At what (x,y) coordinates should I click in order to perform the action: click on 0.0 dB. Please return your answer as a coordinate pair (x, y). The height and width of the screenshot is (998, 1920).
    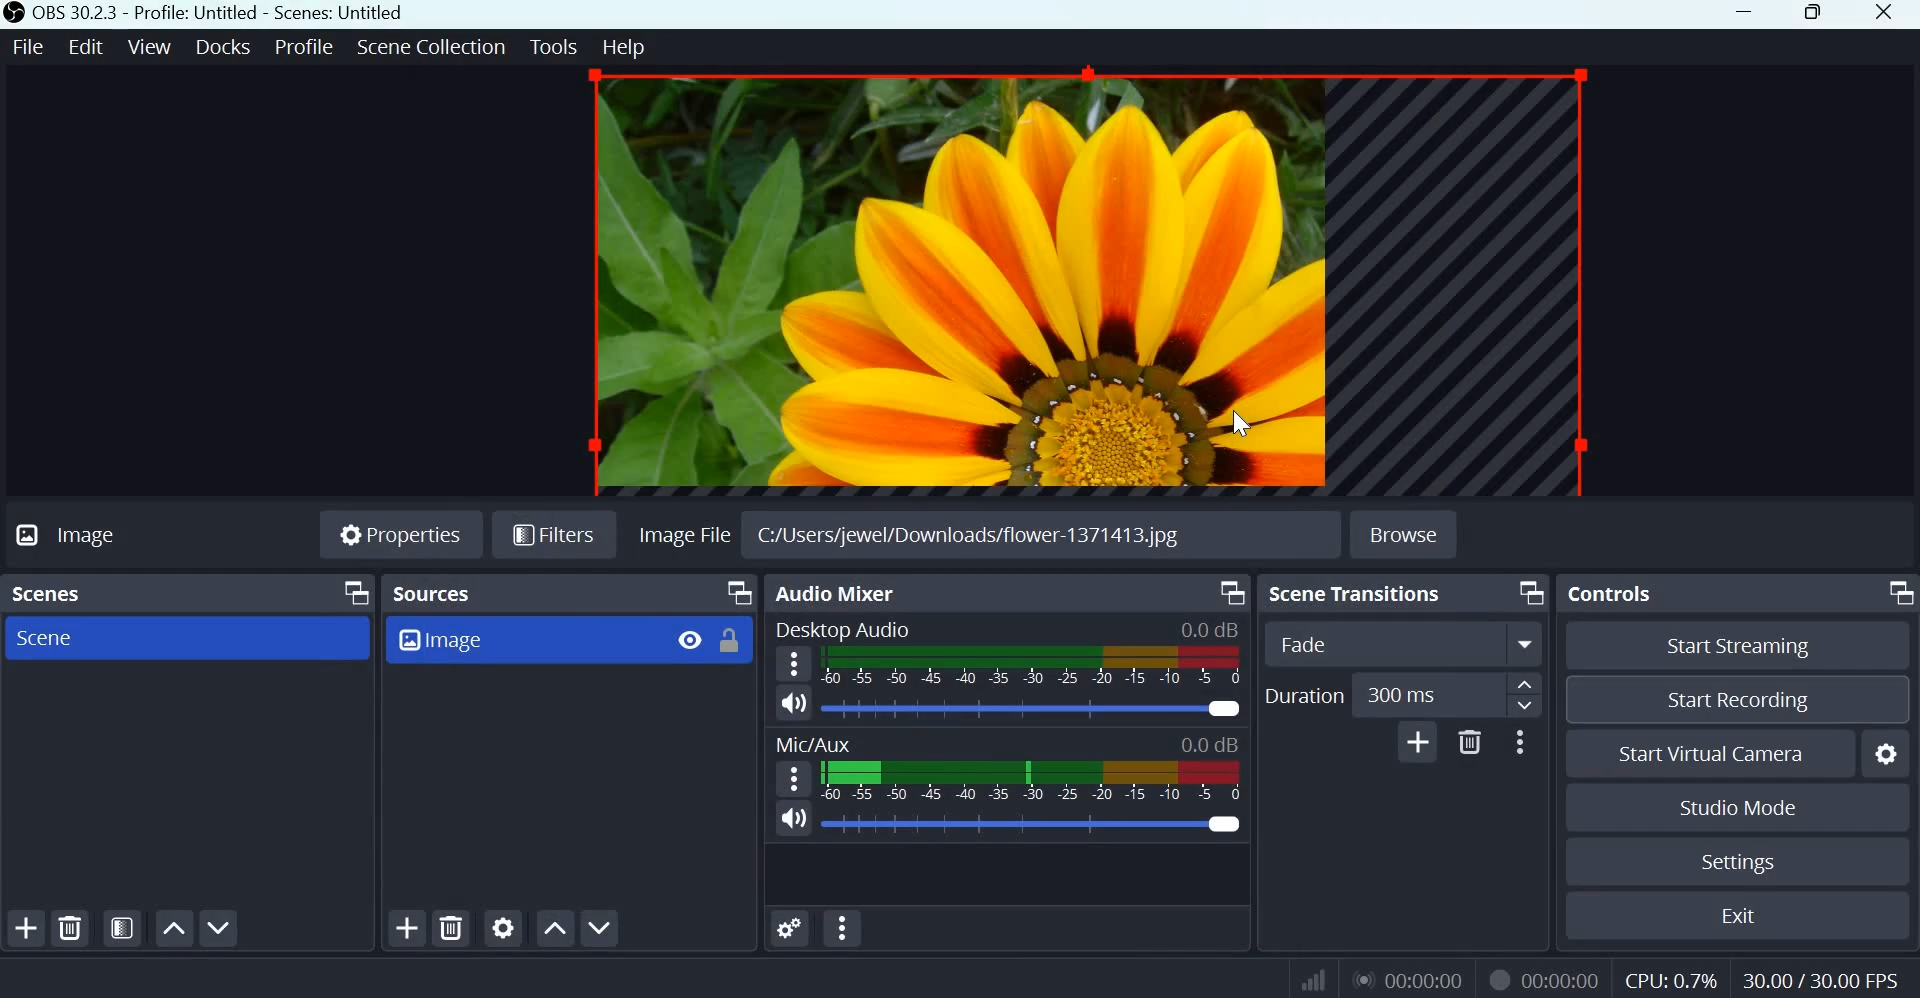
    Looking at the image, I should click on (1208, 629).